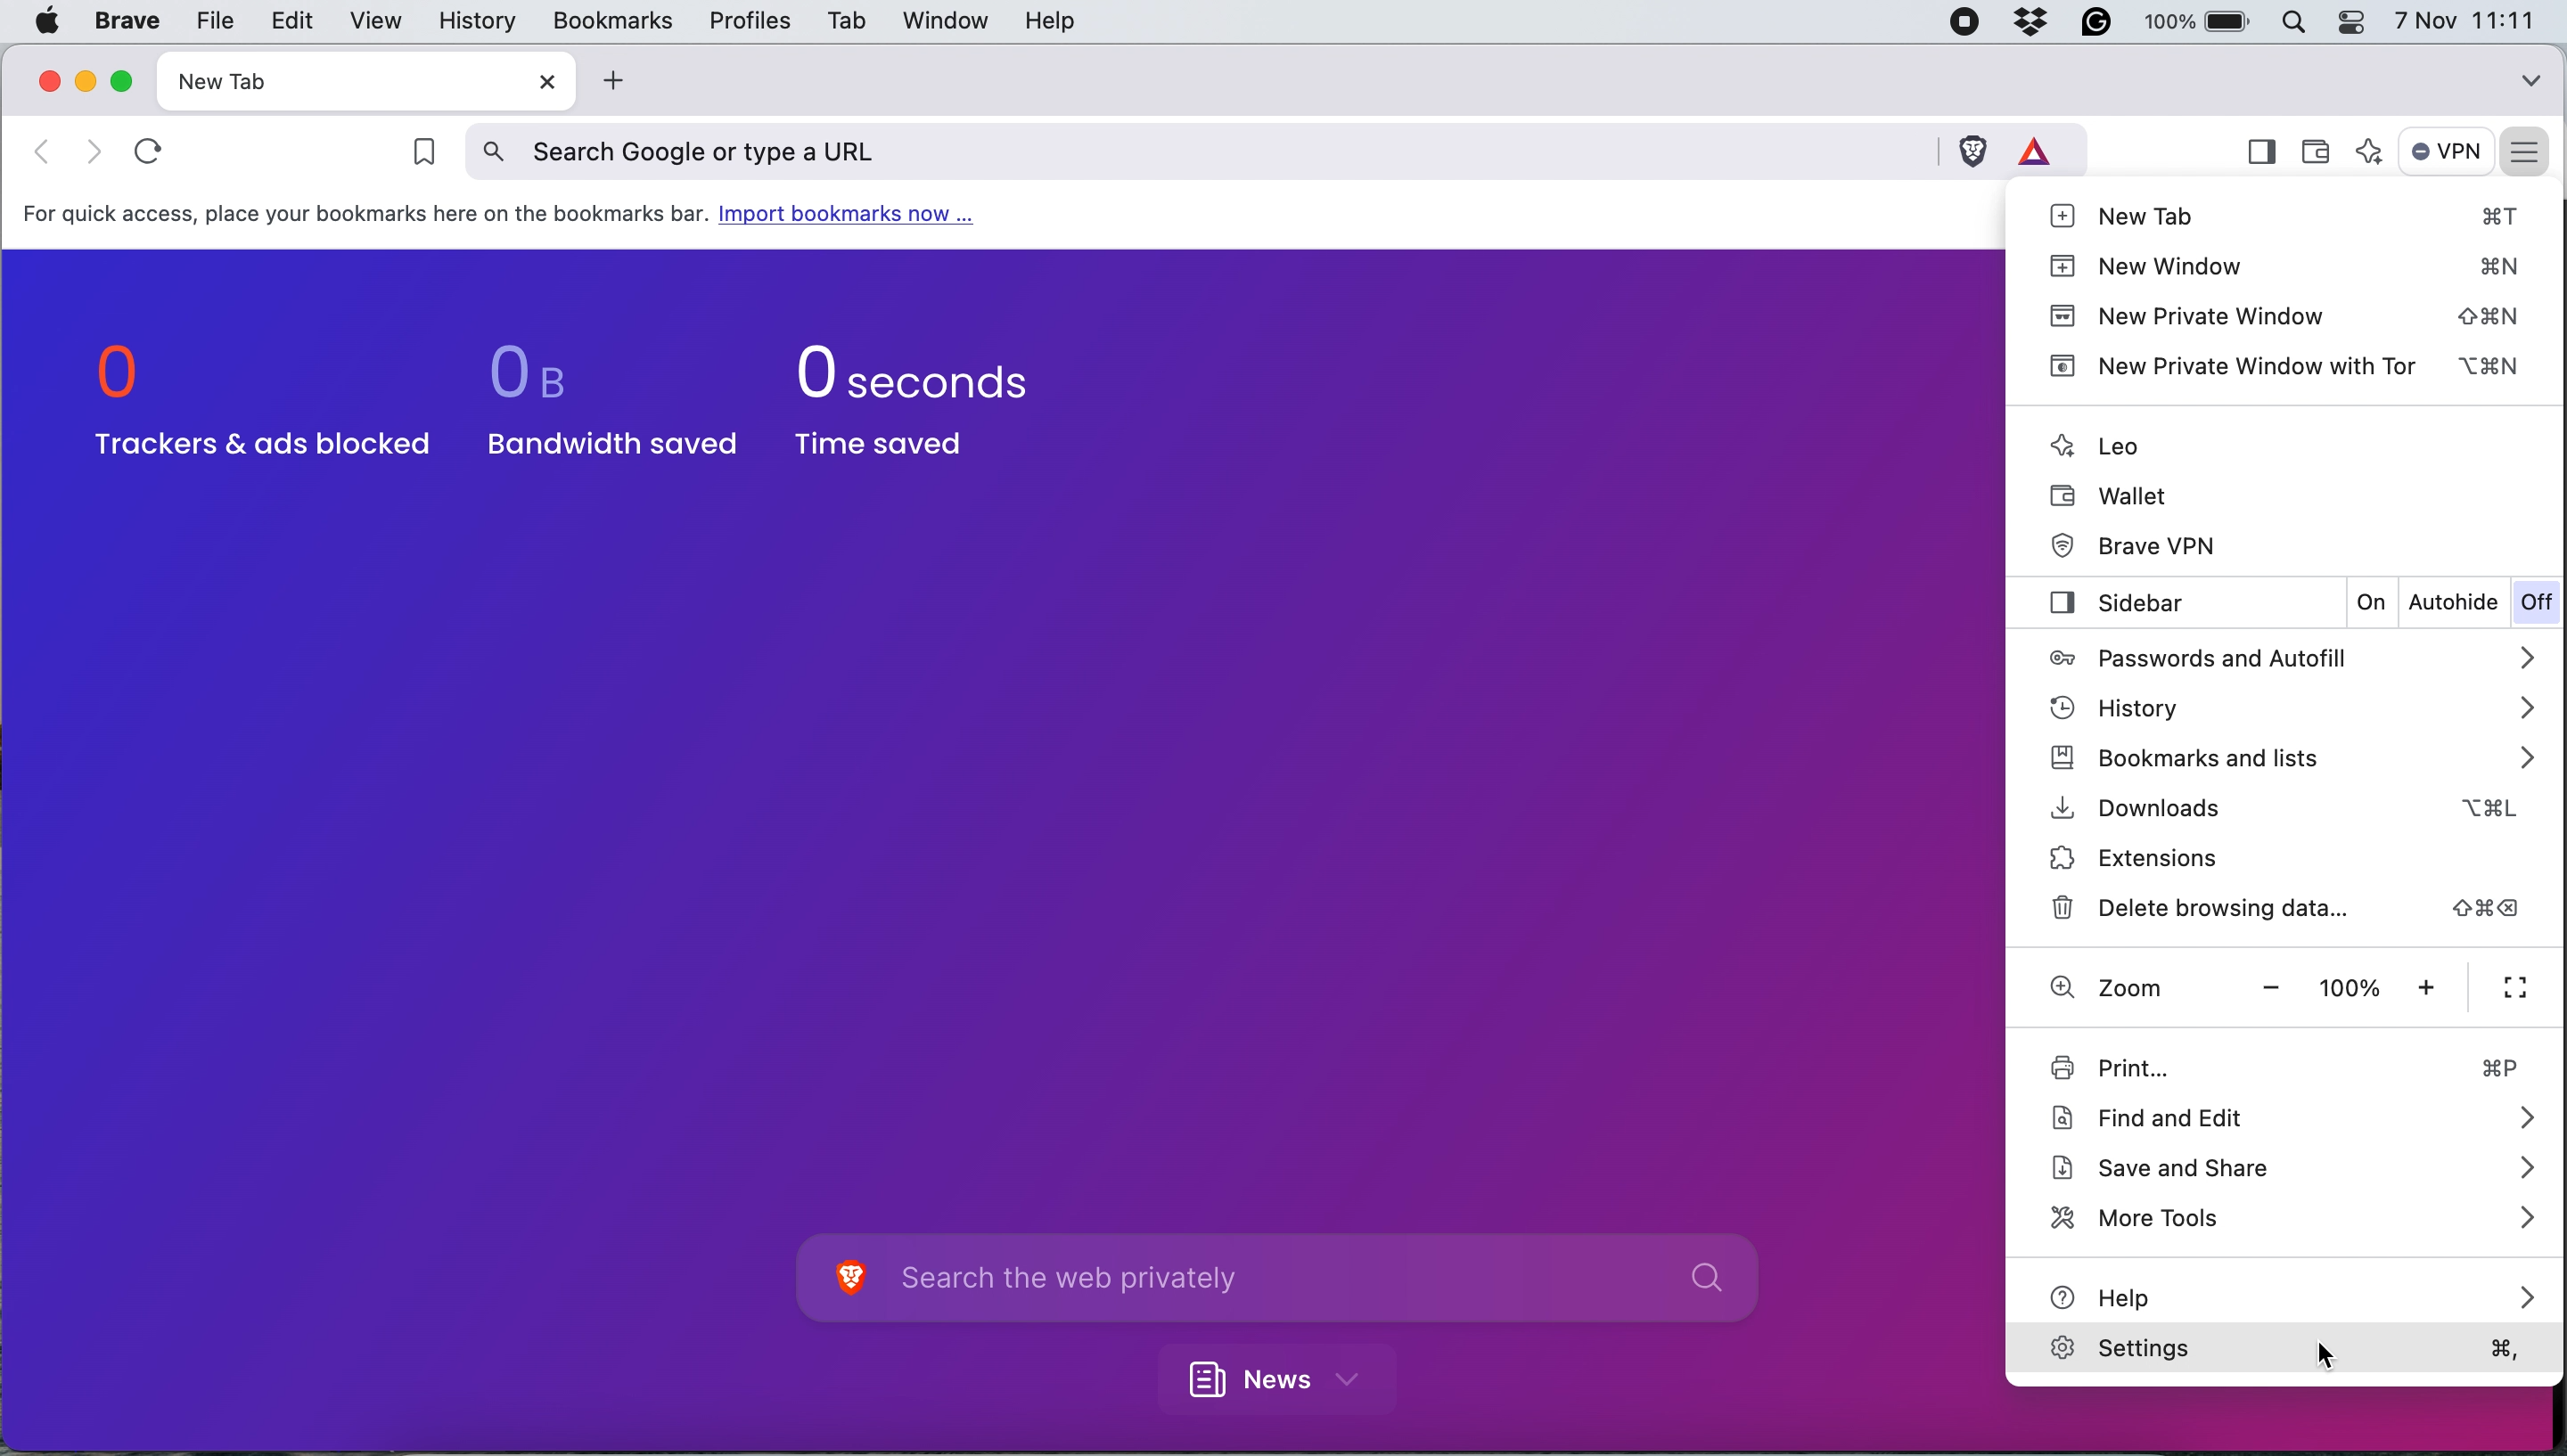 The height and width of the screenshot is (1456, 2567). Describe the element at coordinates (210, 21) in the screenshot. I see `file` at that location.